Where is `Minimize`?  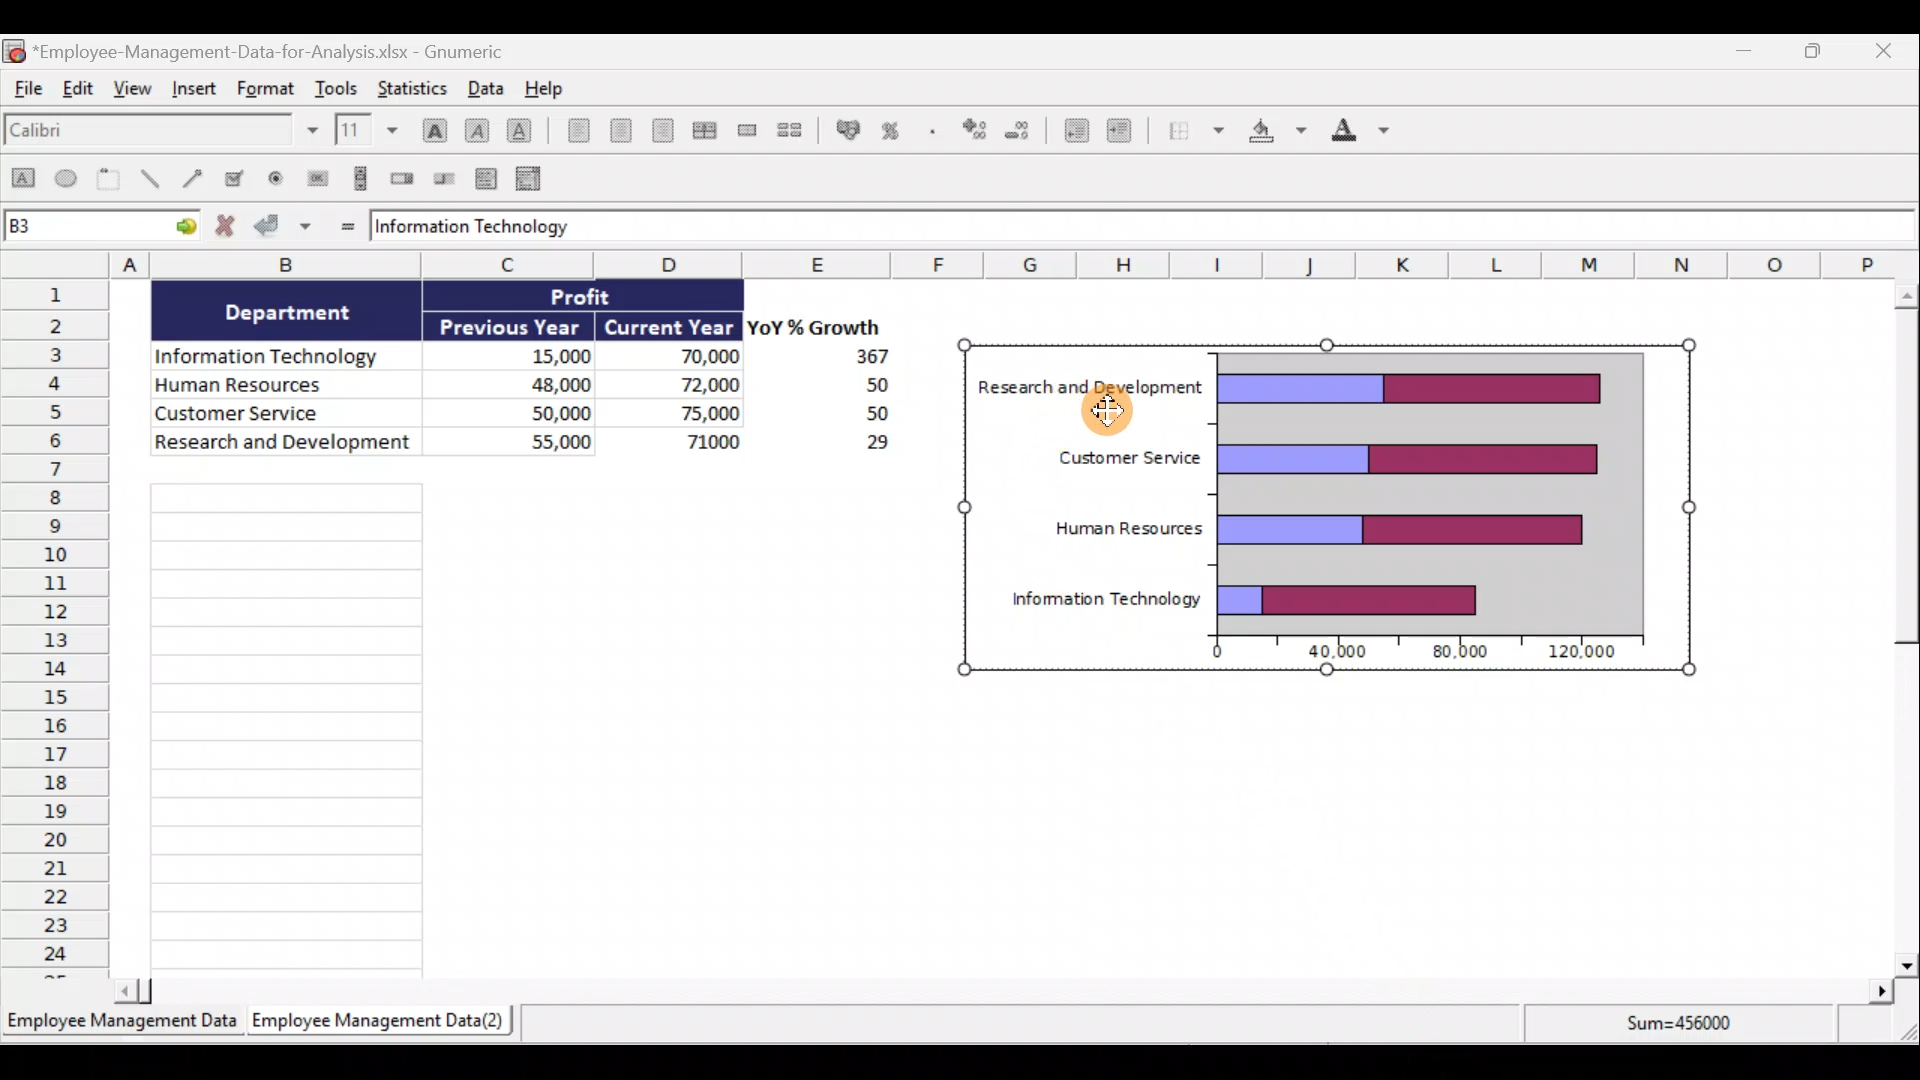 Minimize is located at coordinates (1743, 51).